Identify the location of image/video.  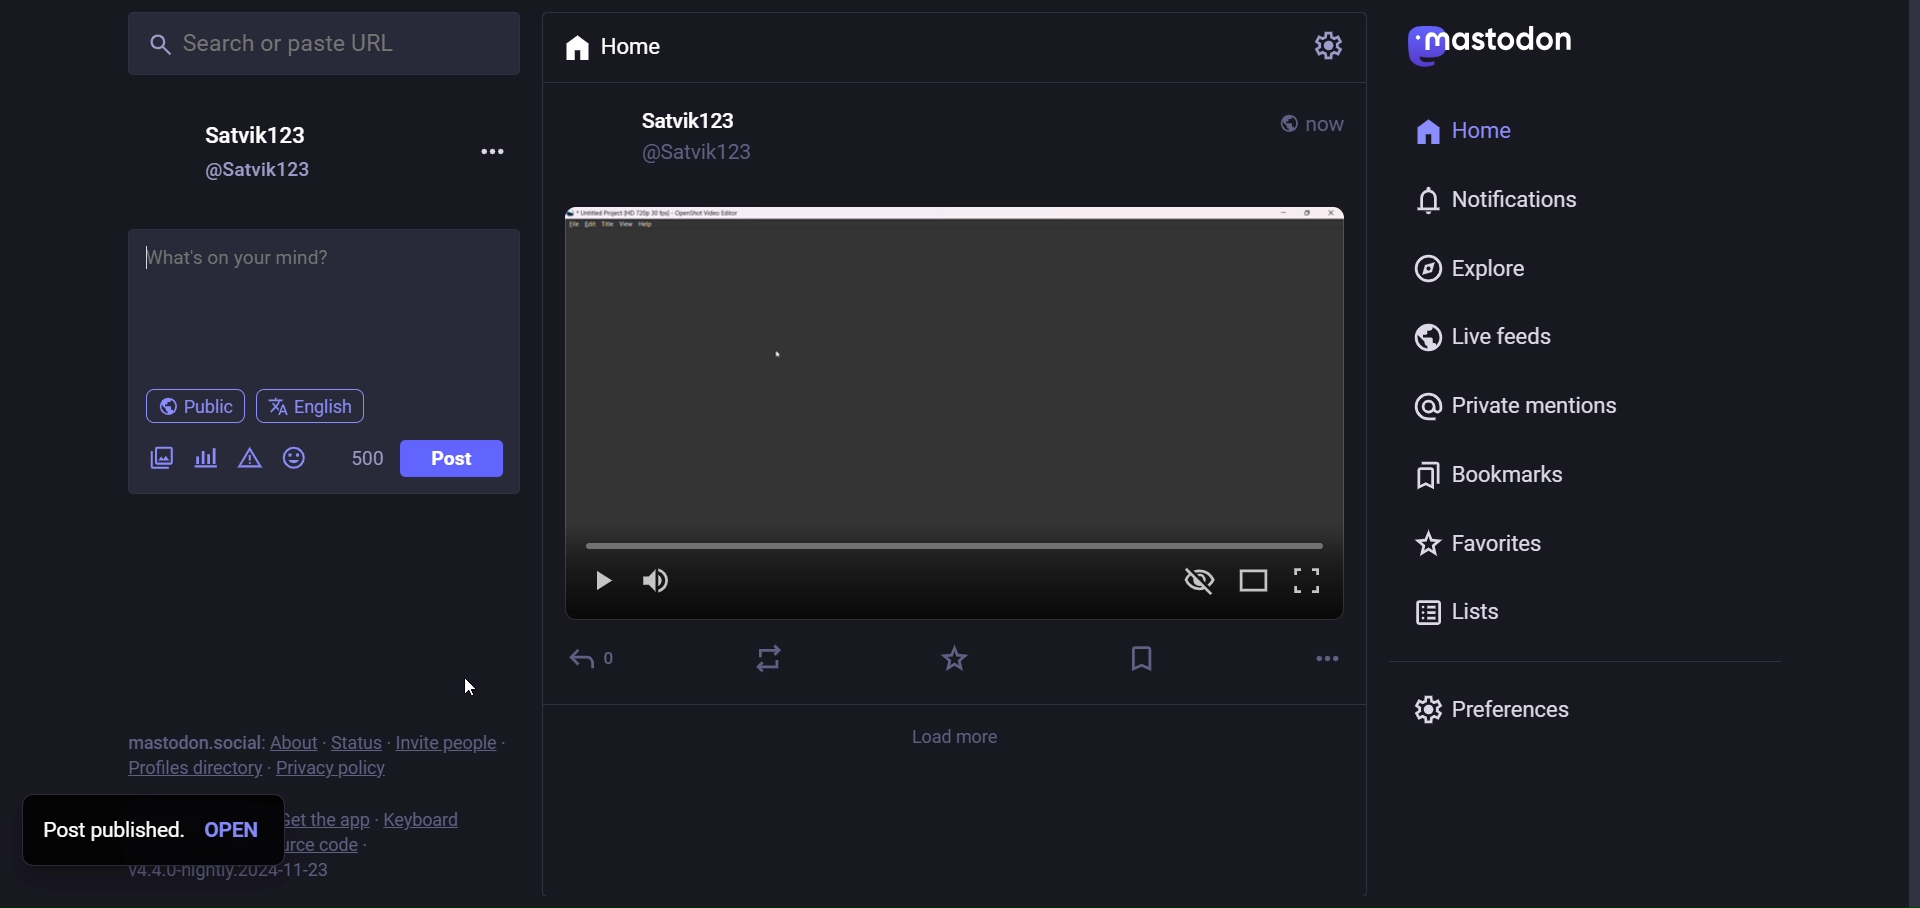
(155, 462).